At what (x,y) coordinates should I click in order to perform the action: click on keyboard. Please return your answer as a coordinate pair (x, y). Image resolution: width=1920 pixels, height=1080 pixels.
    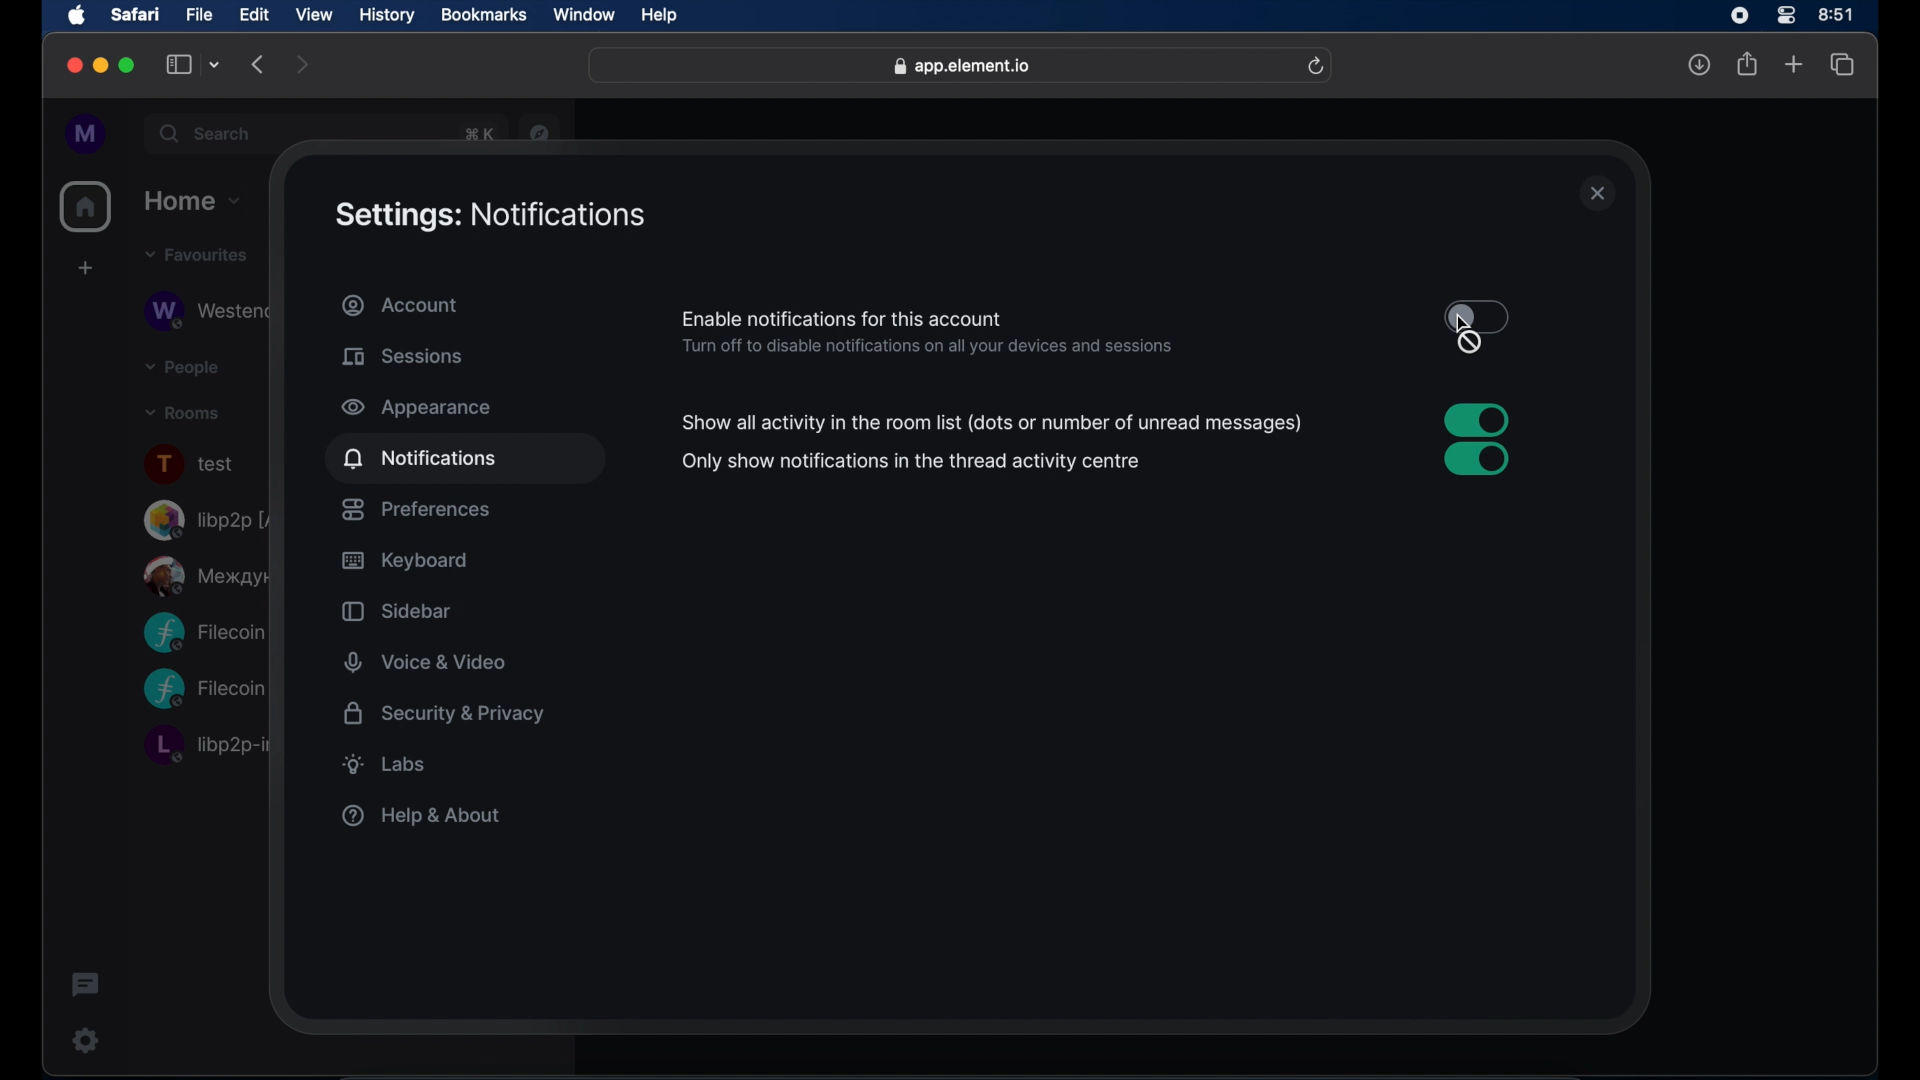
    Looking at the image, I should click on (404, 560).